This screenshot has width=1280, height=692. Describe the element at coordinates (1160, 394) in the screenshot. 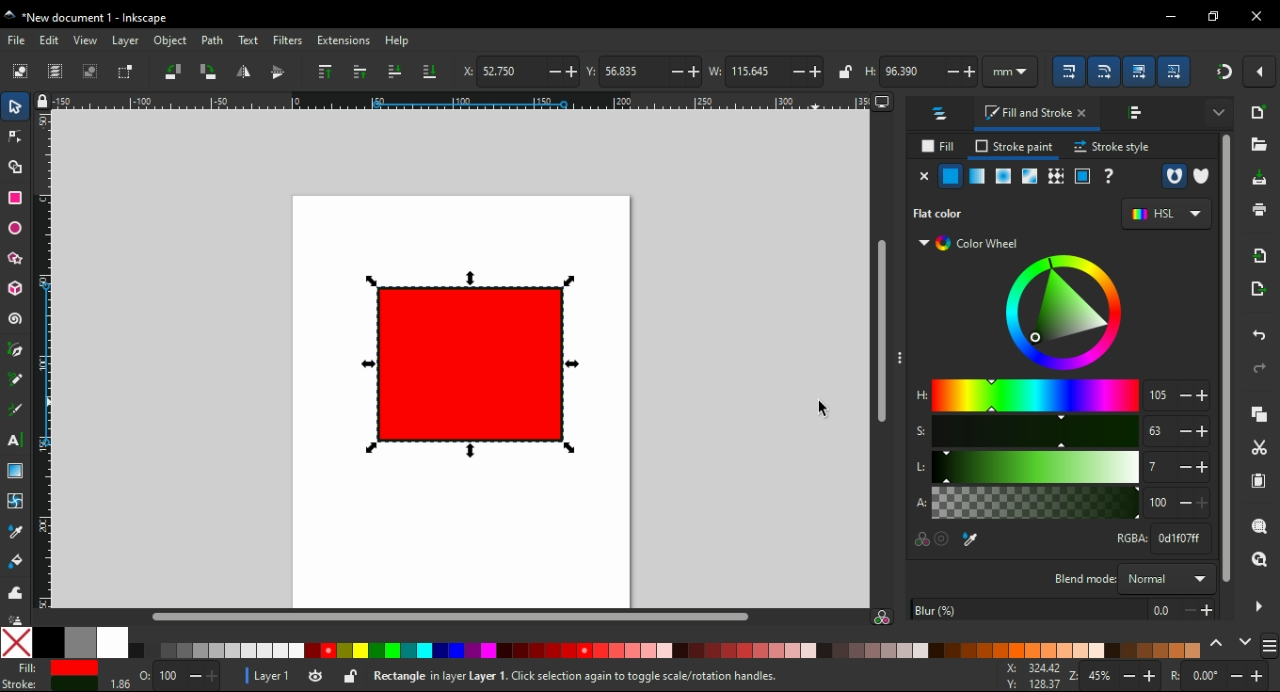

I see `106` at that location.